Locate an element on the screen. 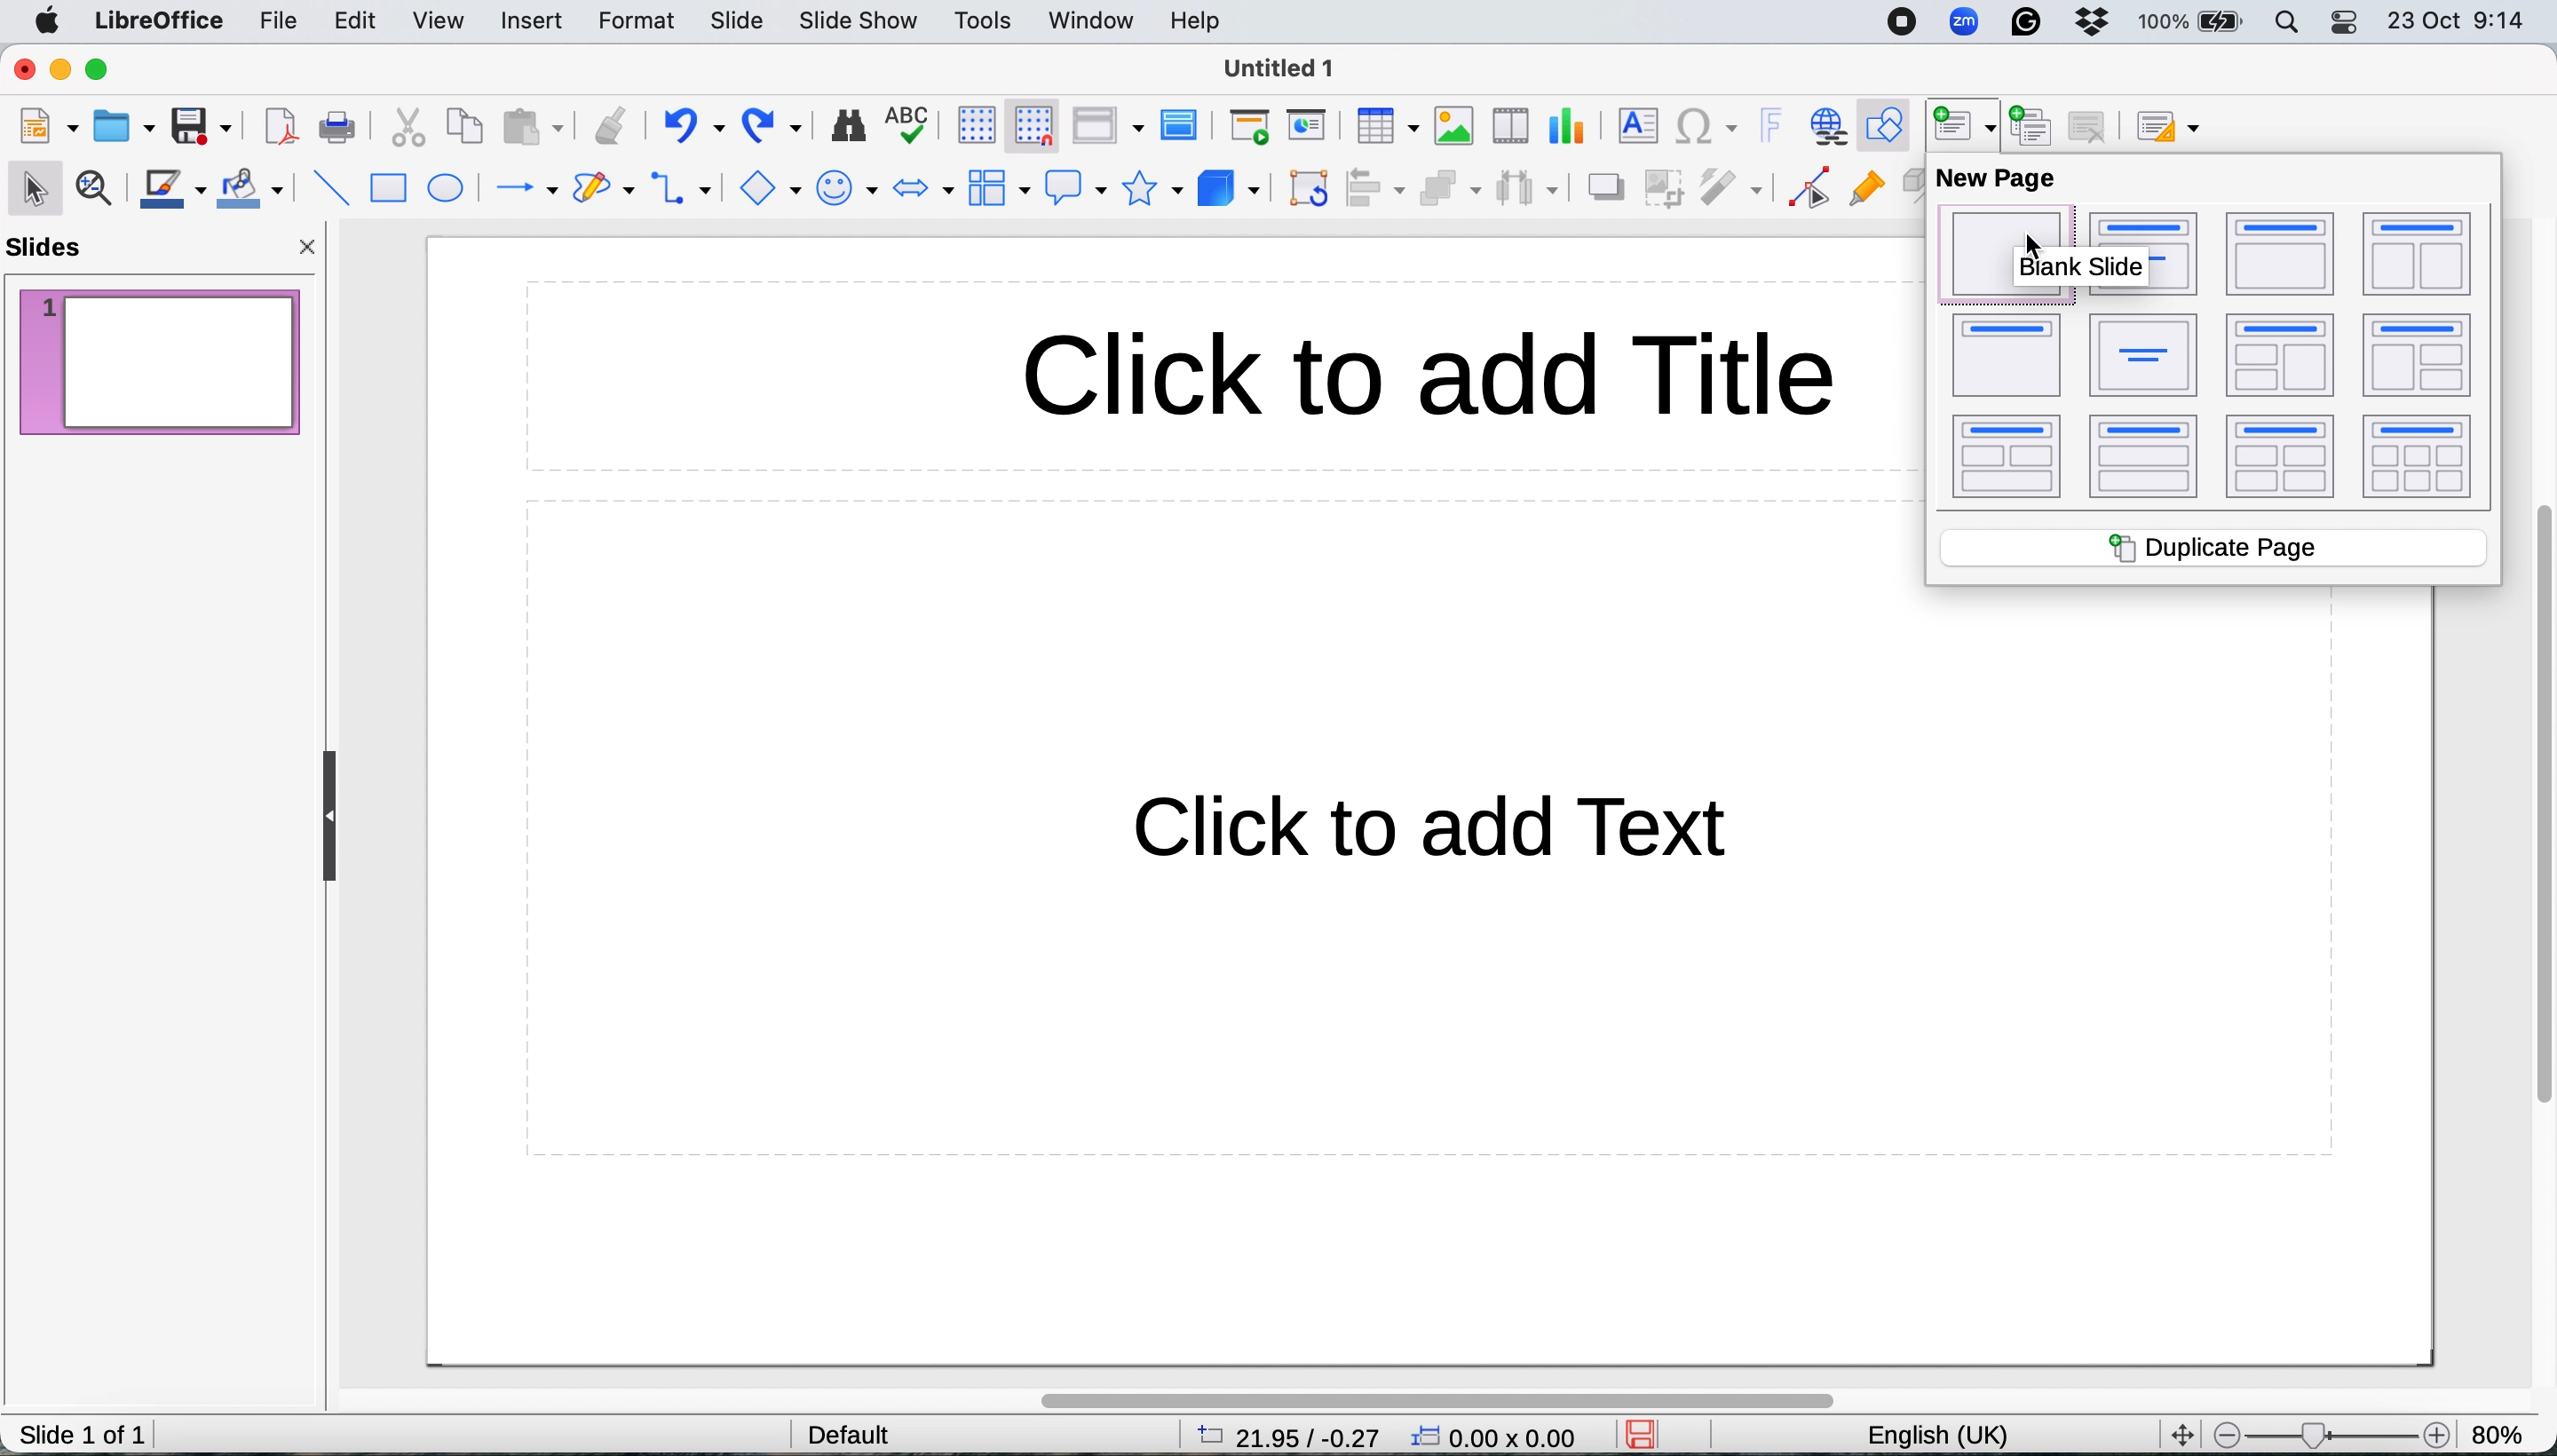 This screenshot has height=1456, width=2557. centered text is located at coordinates (2142, 356).